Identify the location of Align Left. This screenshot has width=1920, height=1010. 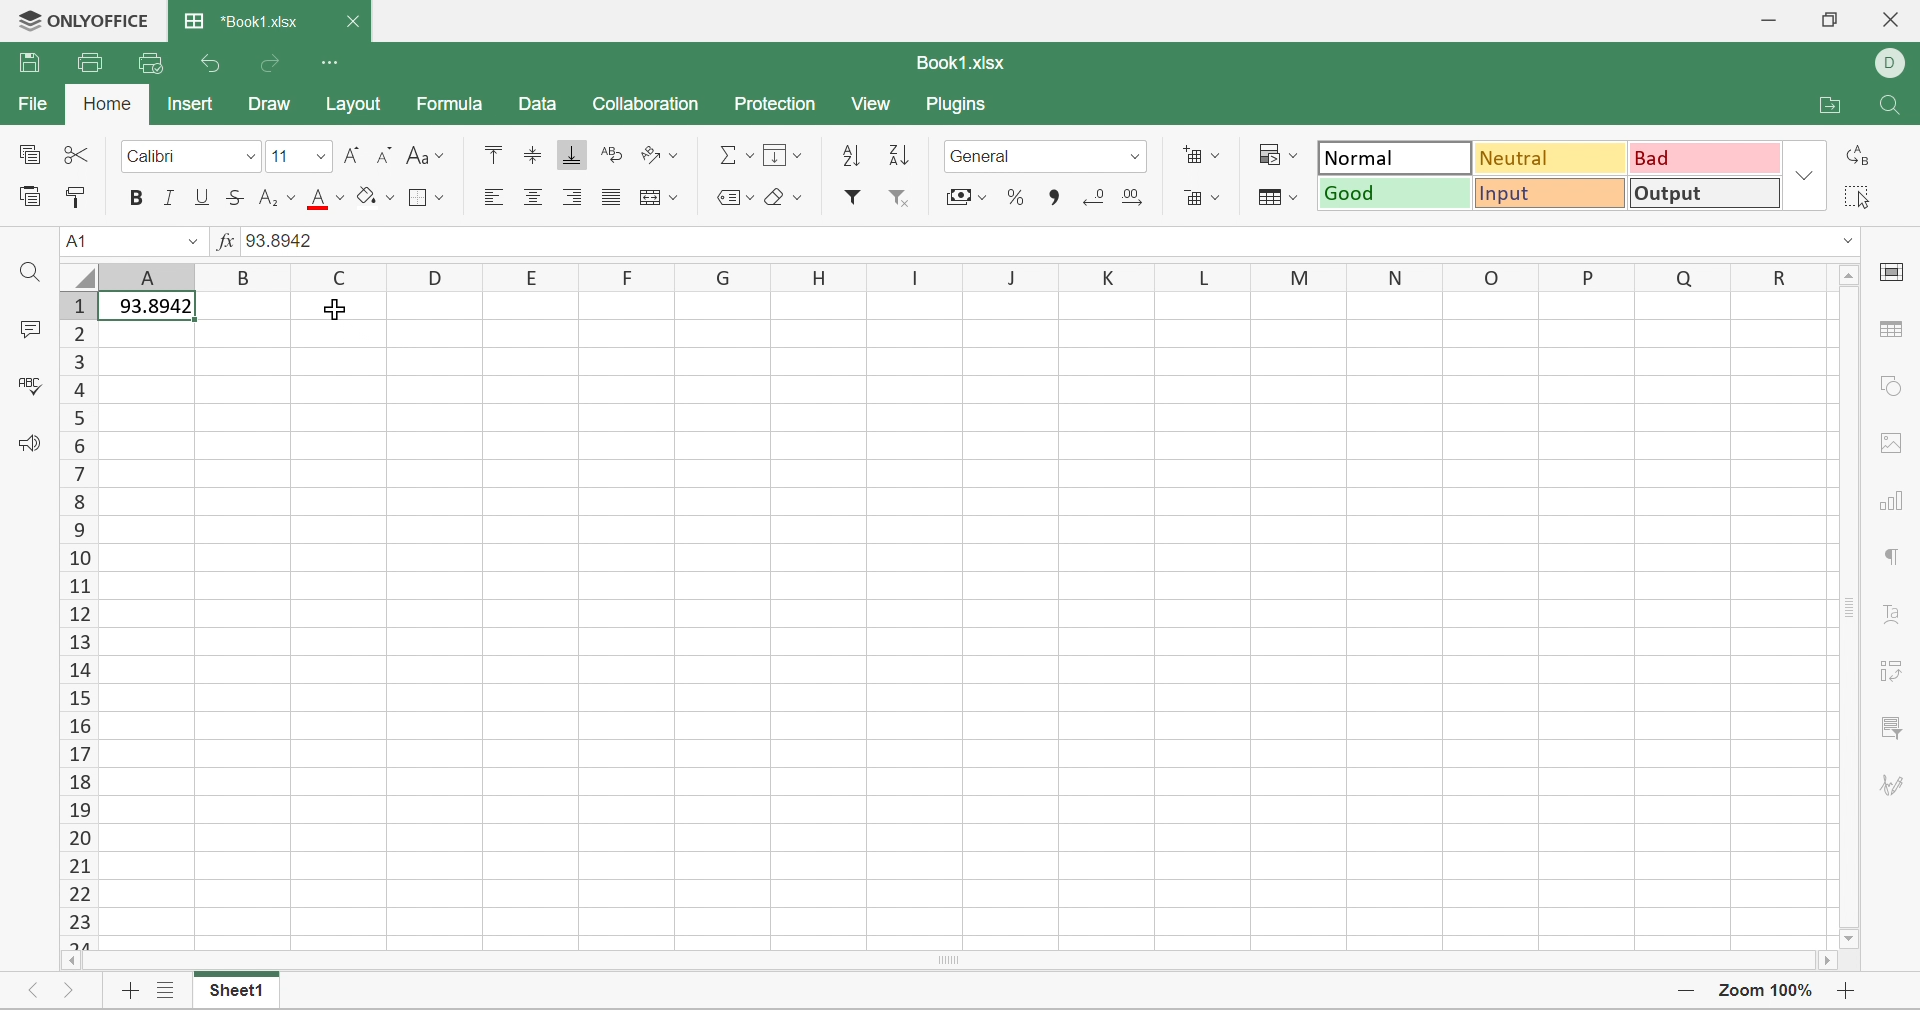
(492, 196).